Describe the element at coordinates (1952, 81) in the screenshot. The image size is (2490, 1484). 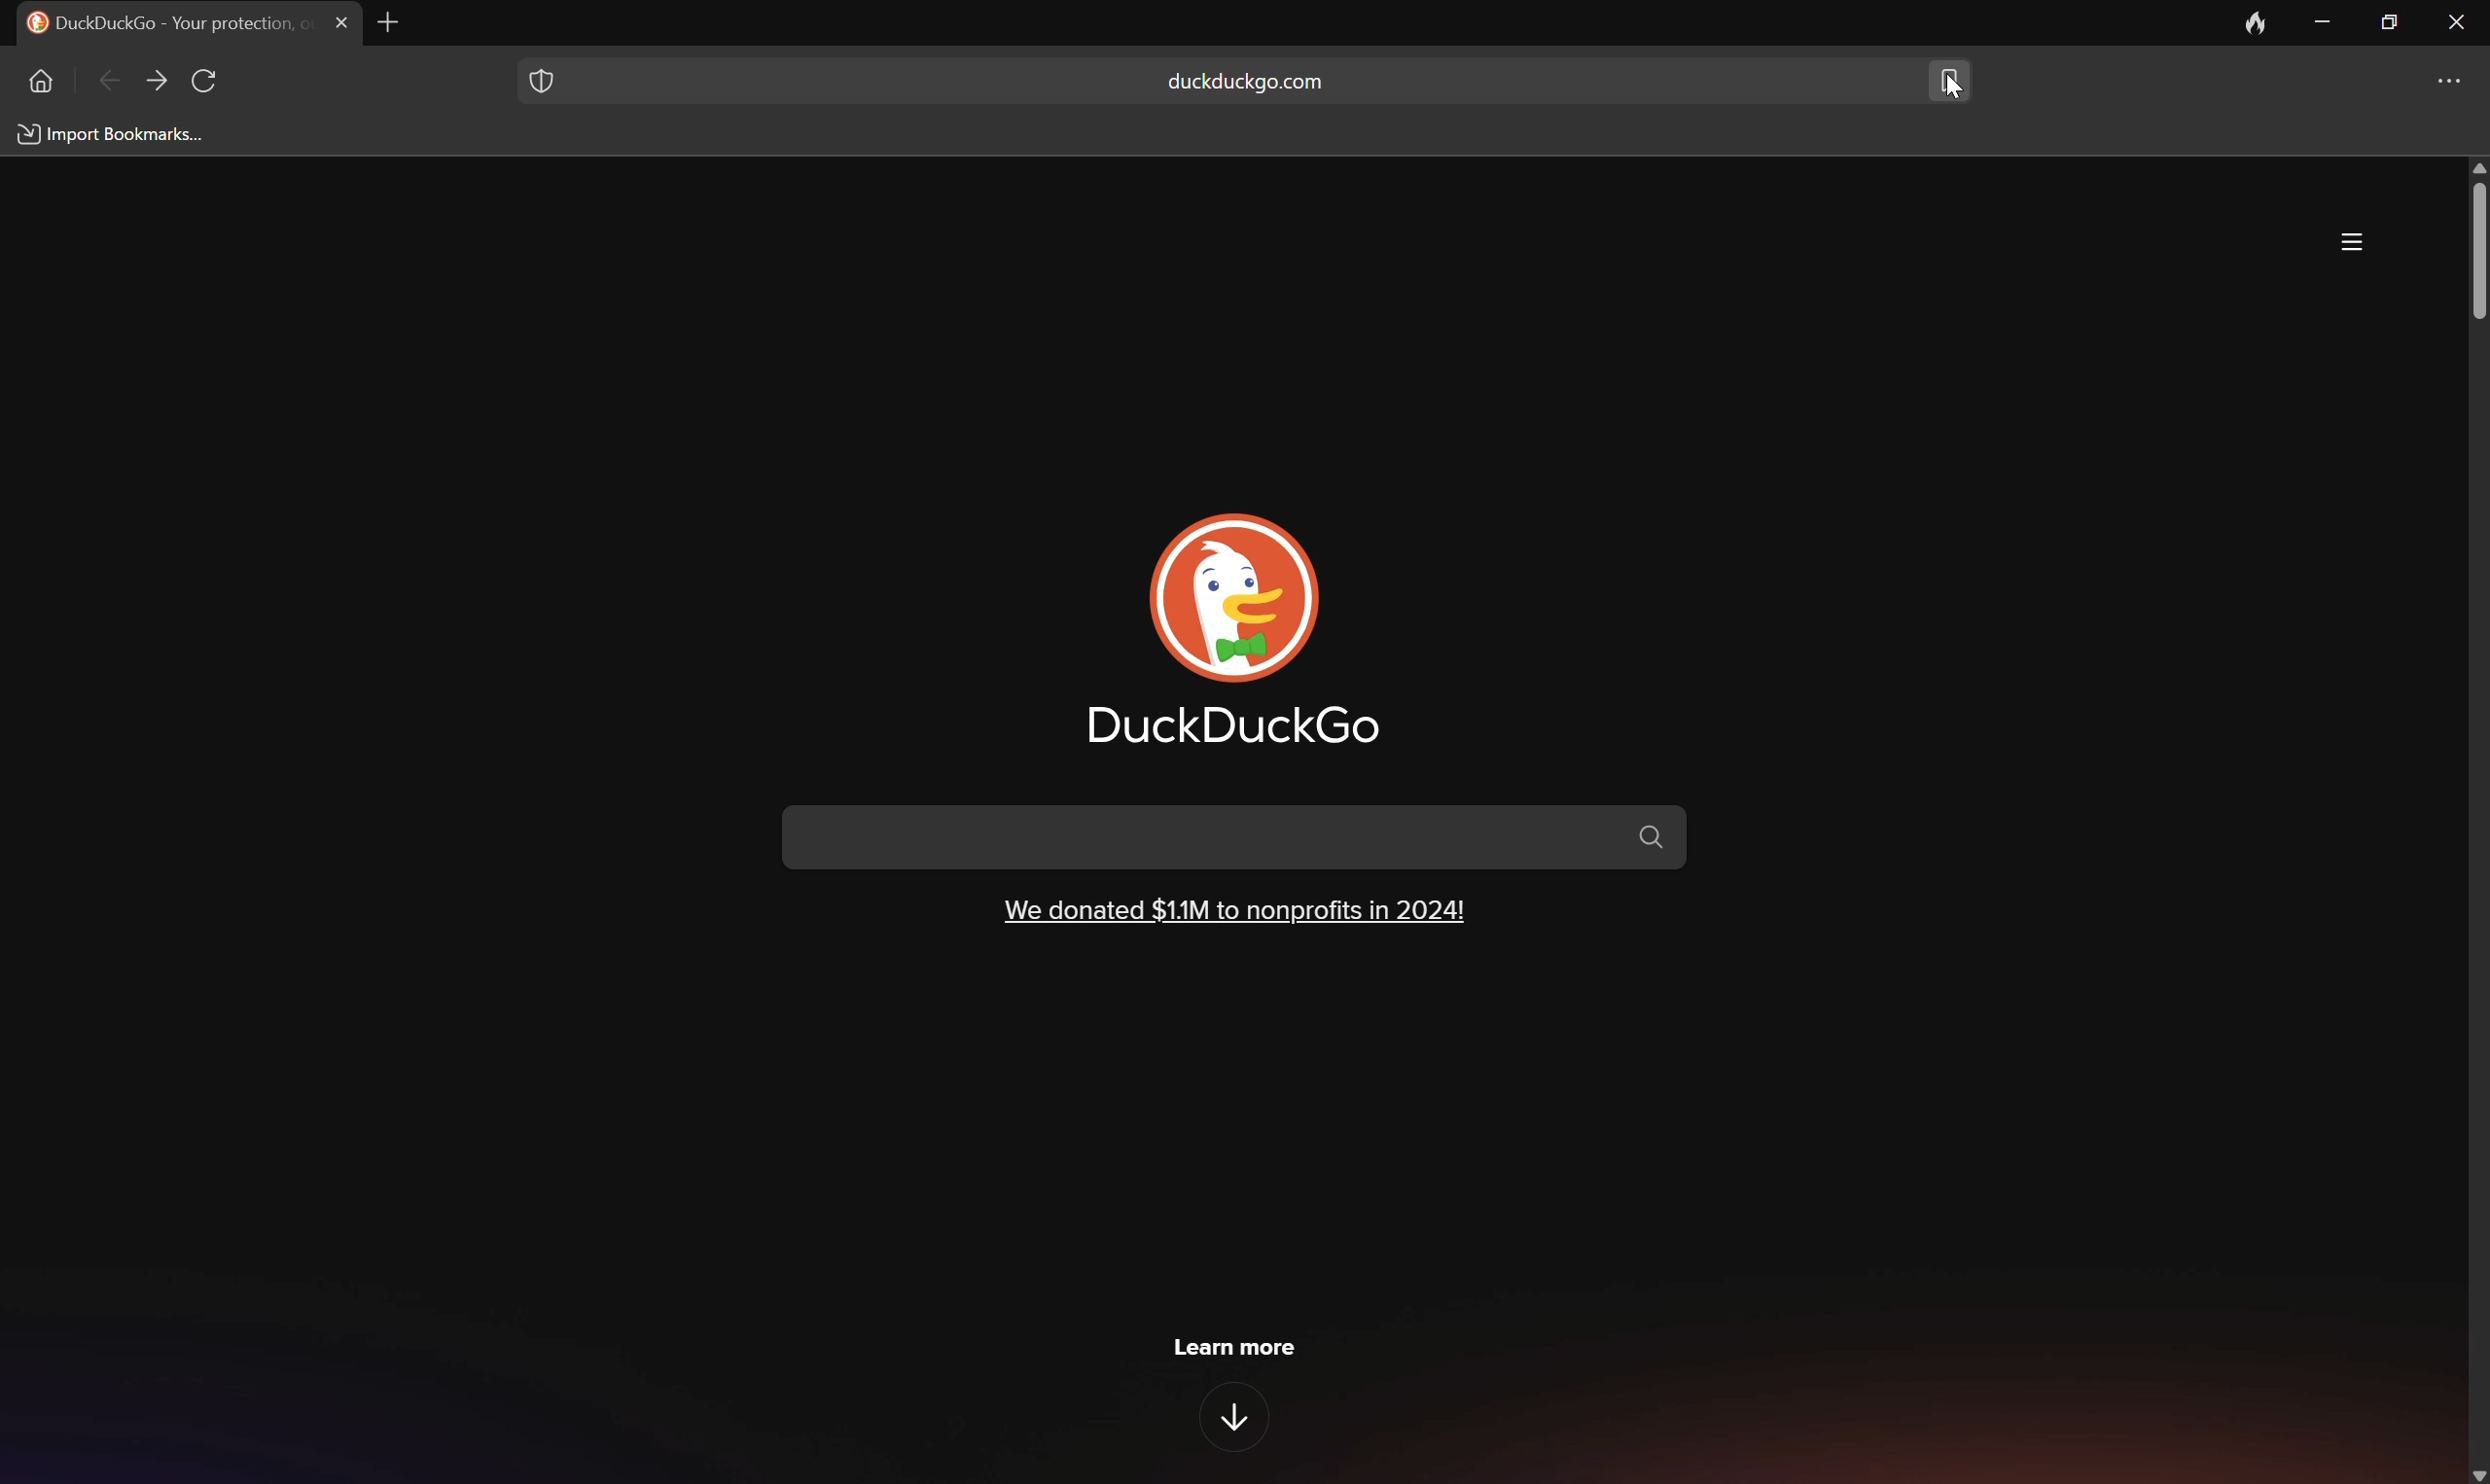
I see `Bookmark` at that location.